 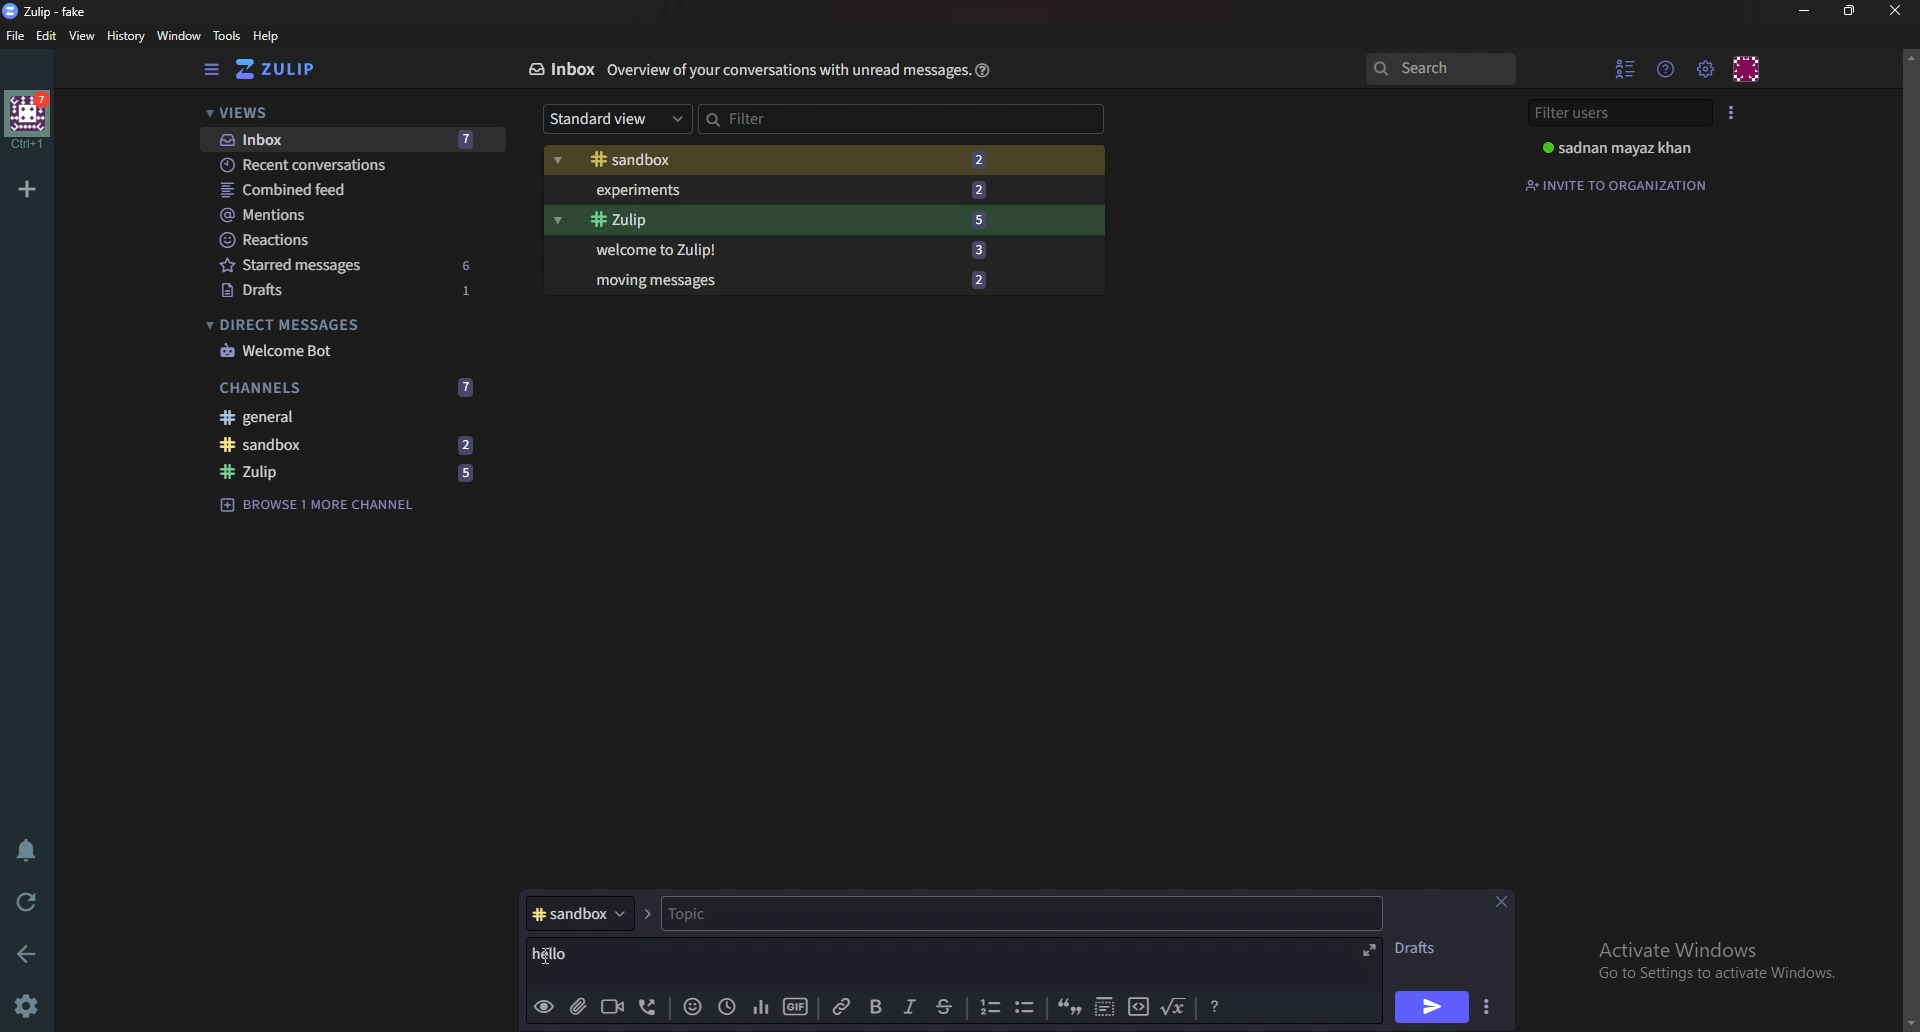 What do you see at coordinates (727, 1007) in the screenshot?
I see `Global time` at bounding box center [727, 1007].